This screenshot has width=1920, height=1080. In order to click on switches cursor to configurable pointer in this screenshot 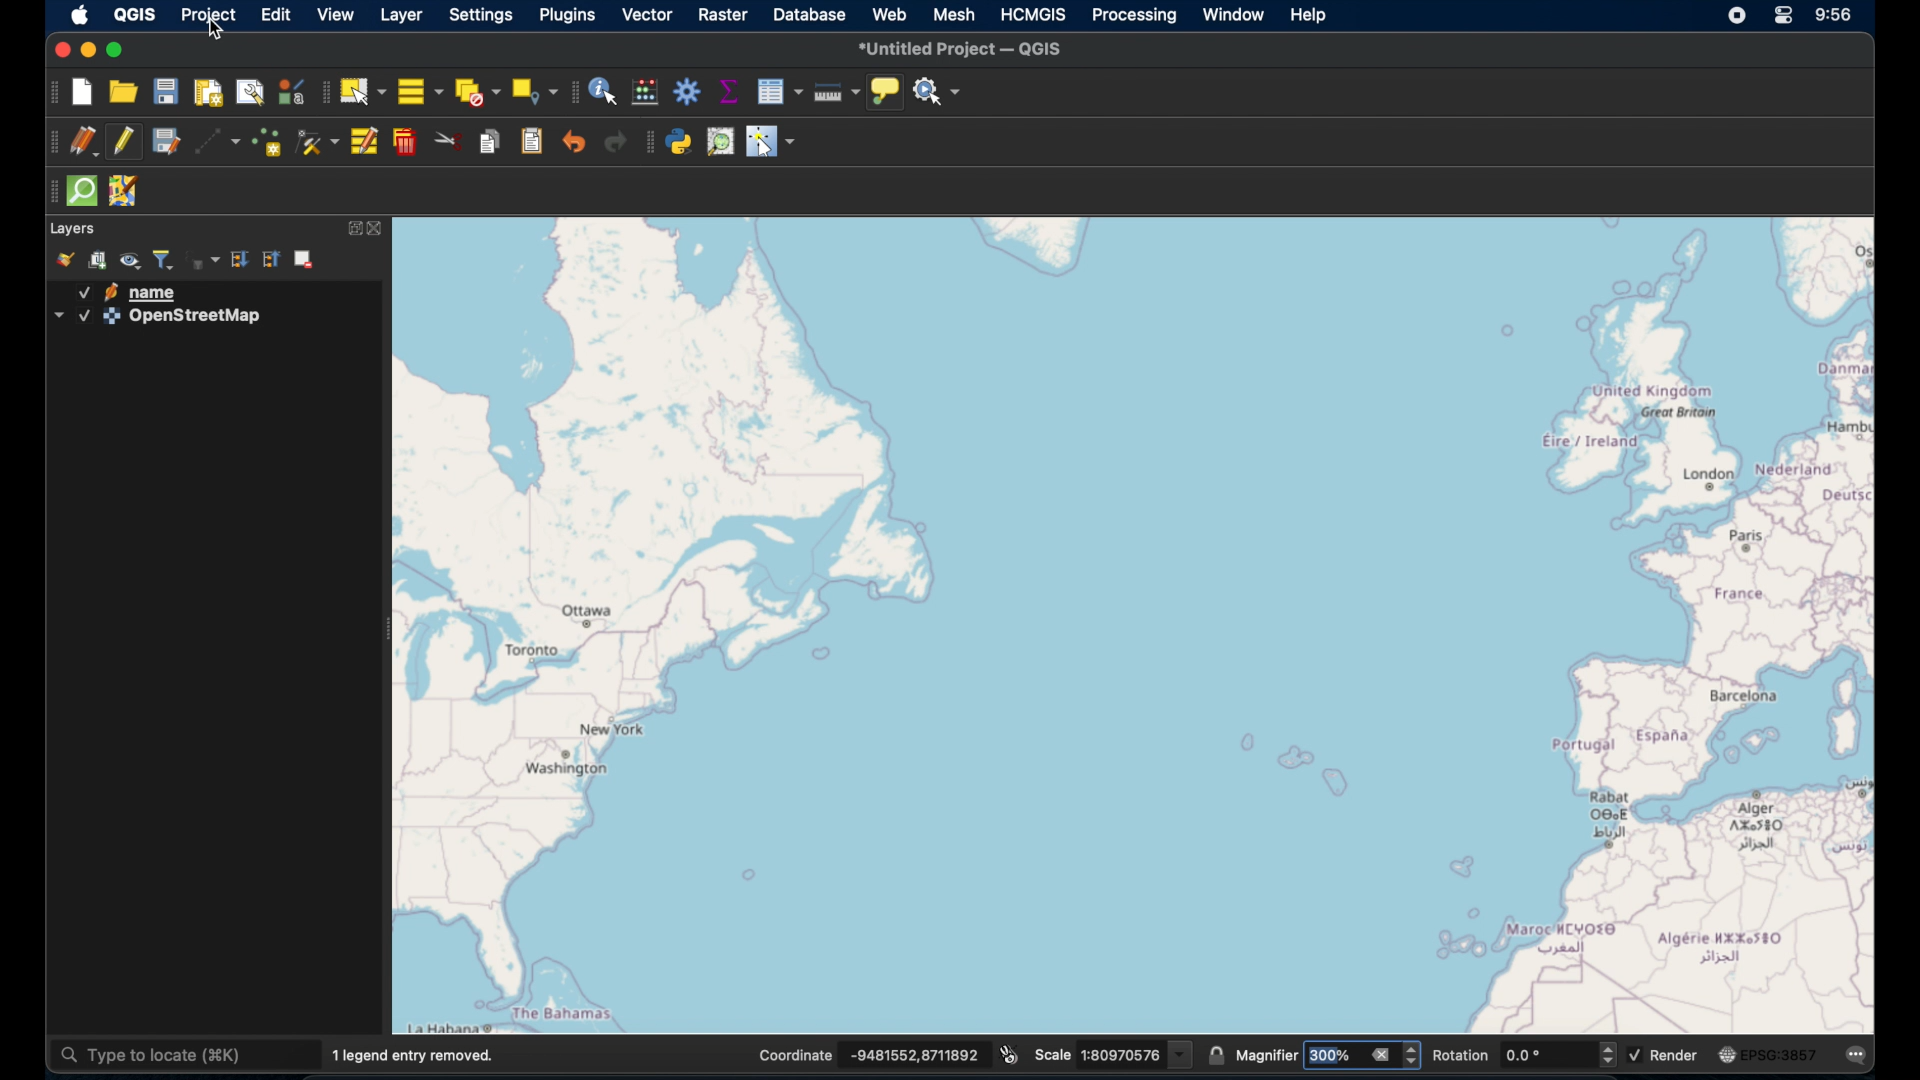, I will do `click(773, 144)`.